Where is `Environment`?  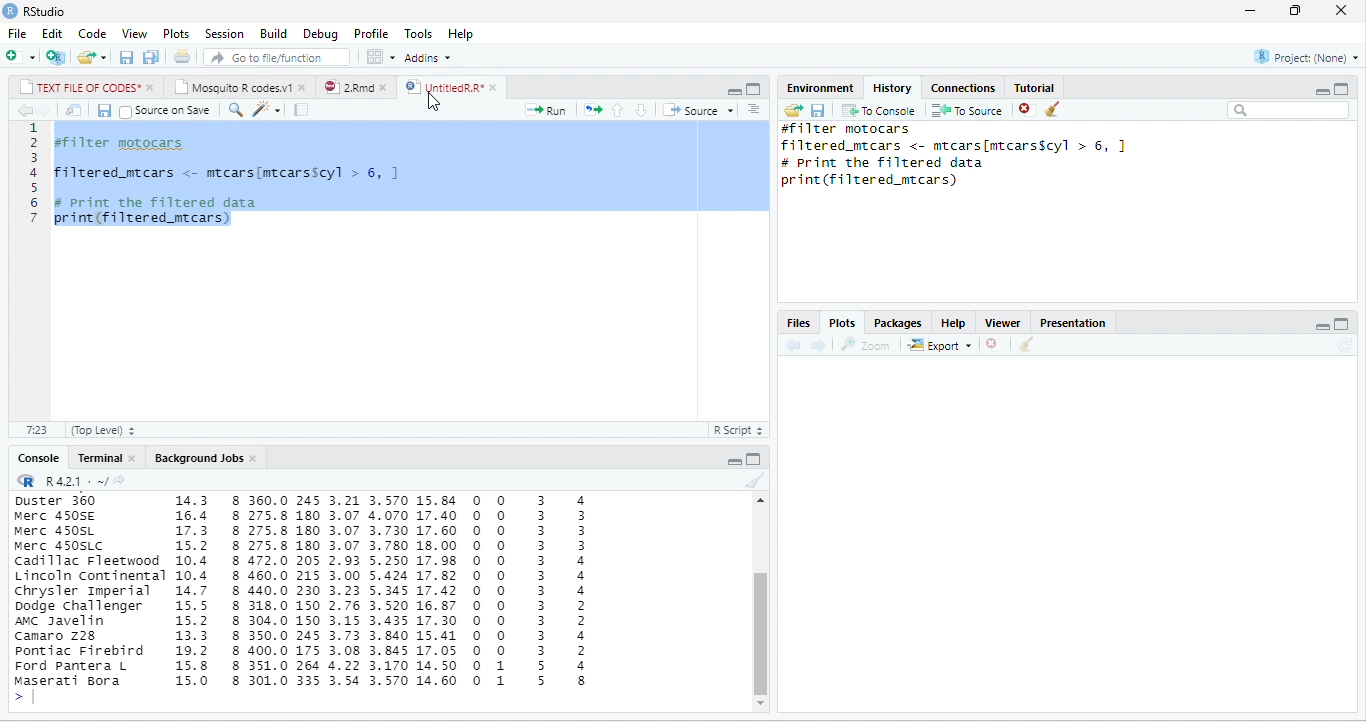 Environment is located at coordinates (820, 88).